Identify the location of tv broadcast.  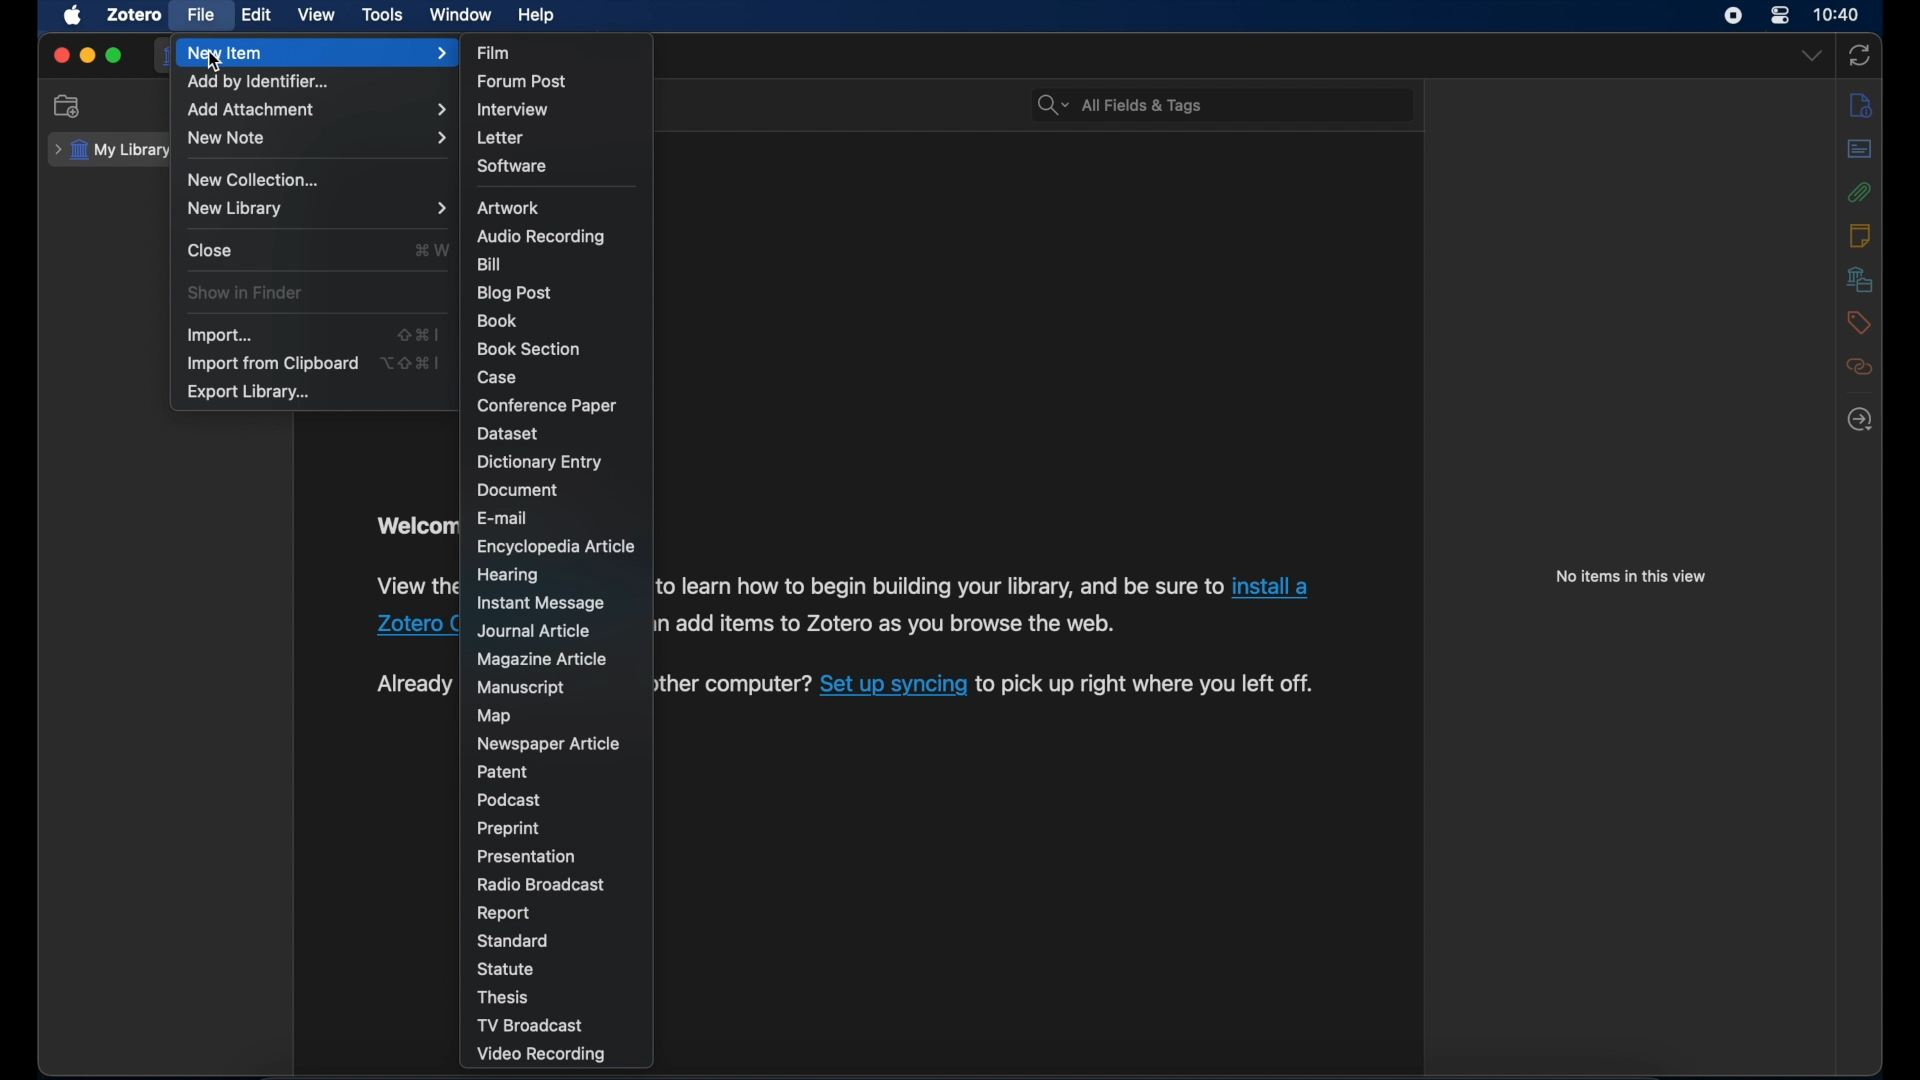
(529, 1026).